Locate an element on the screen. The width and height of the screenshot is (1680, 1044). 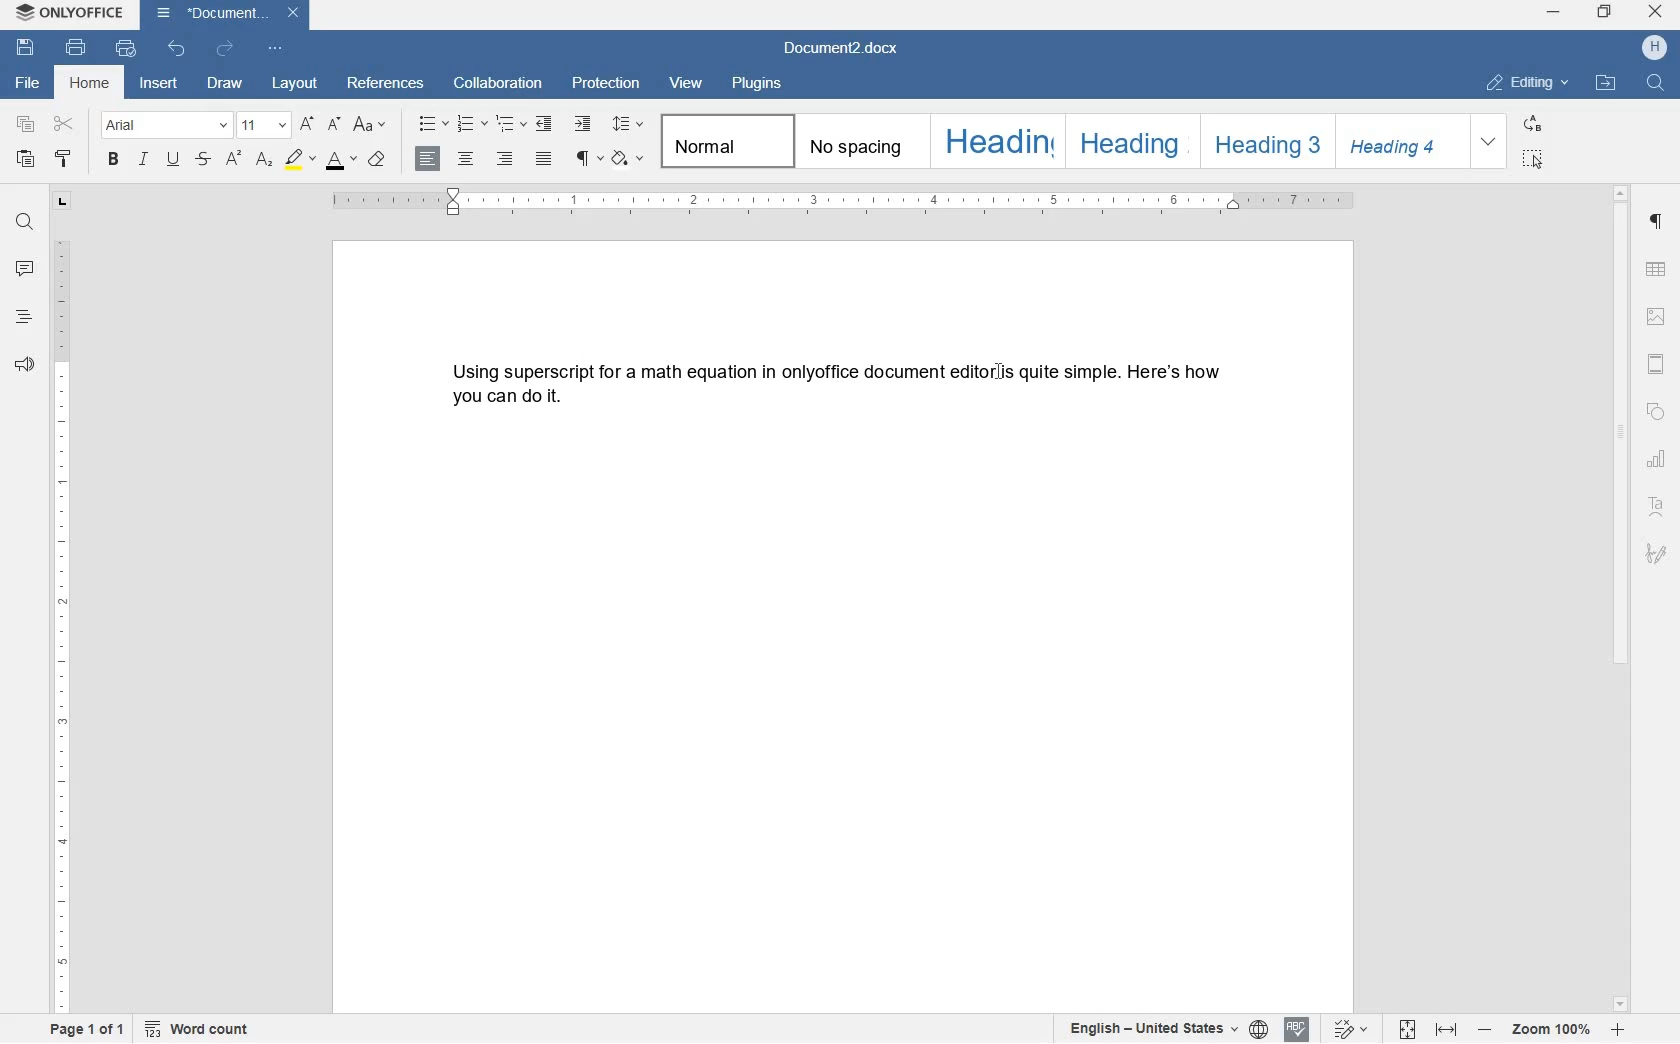
copy style is located at coordinates (63, 160).